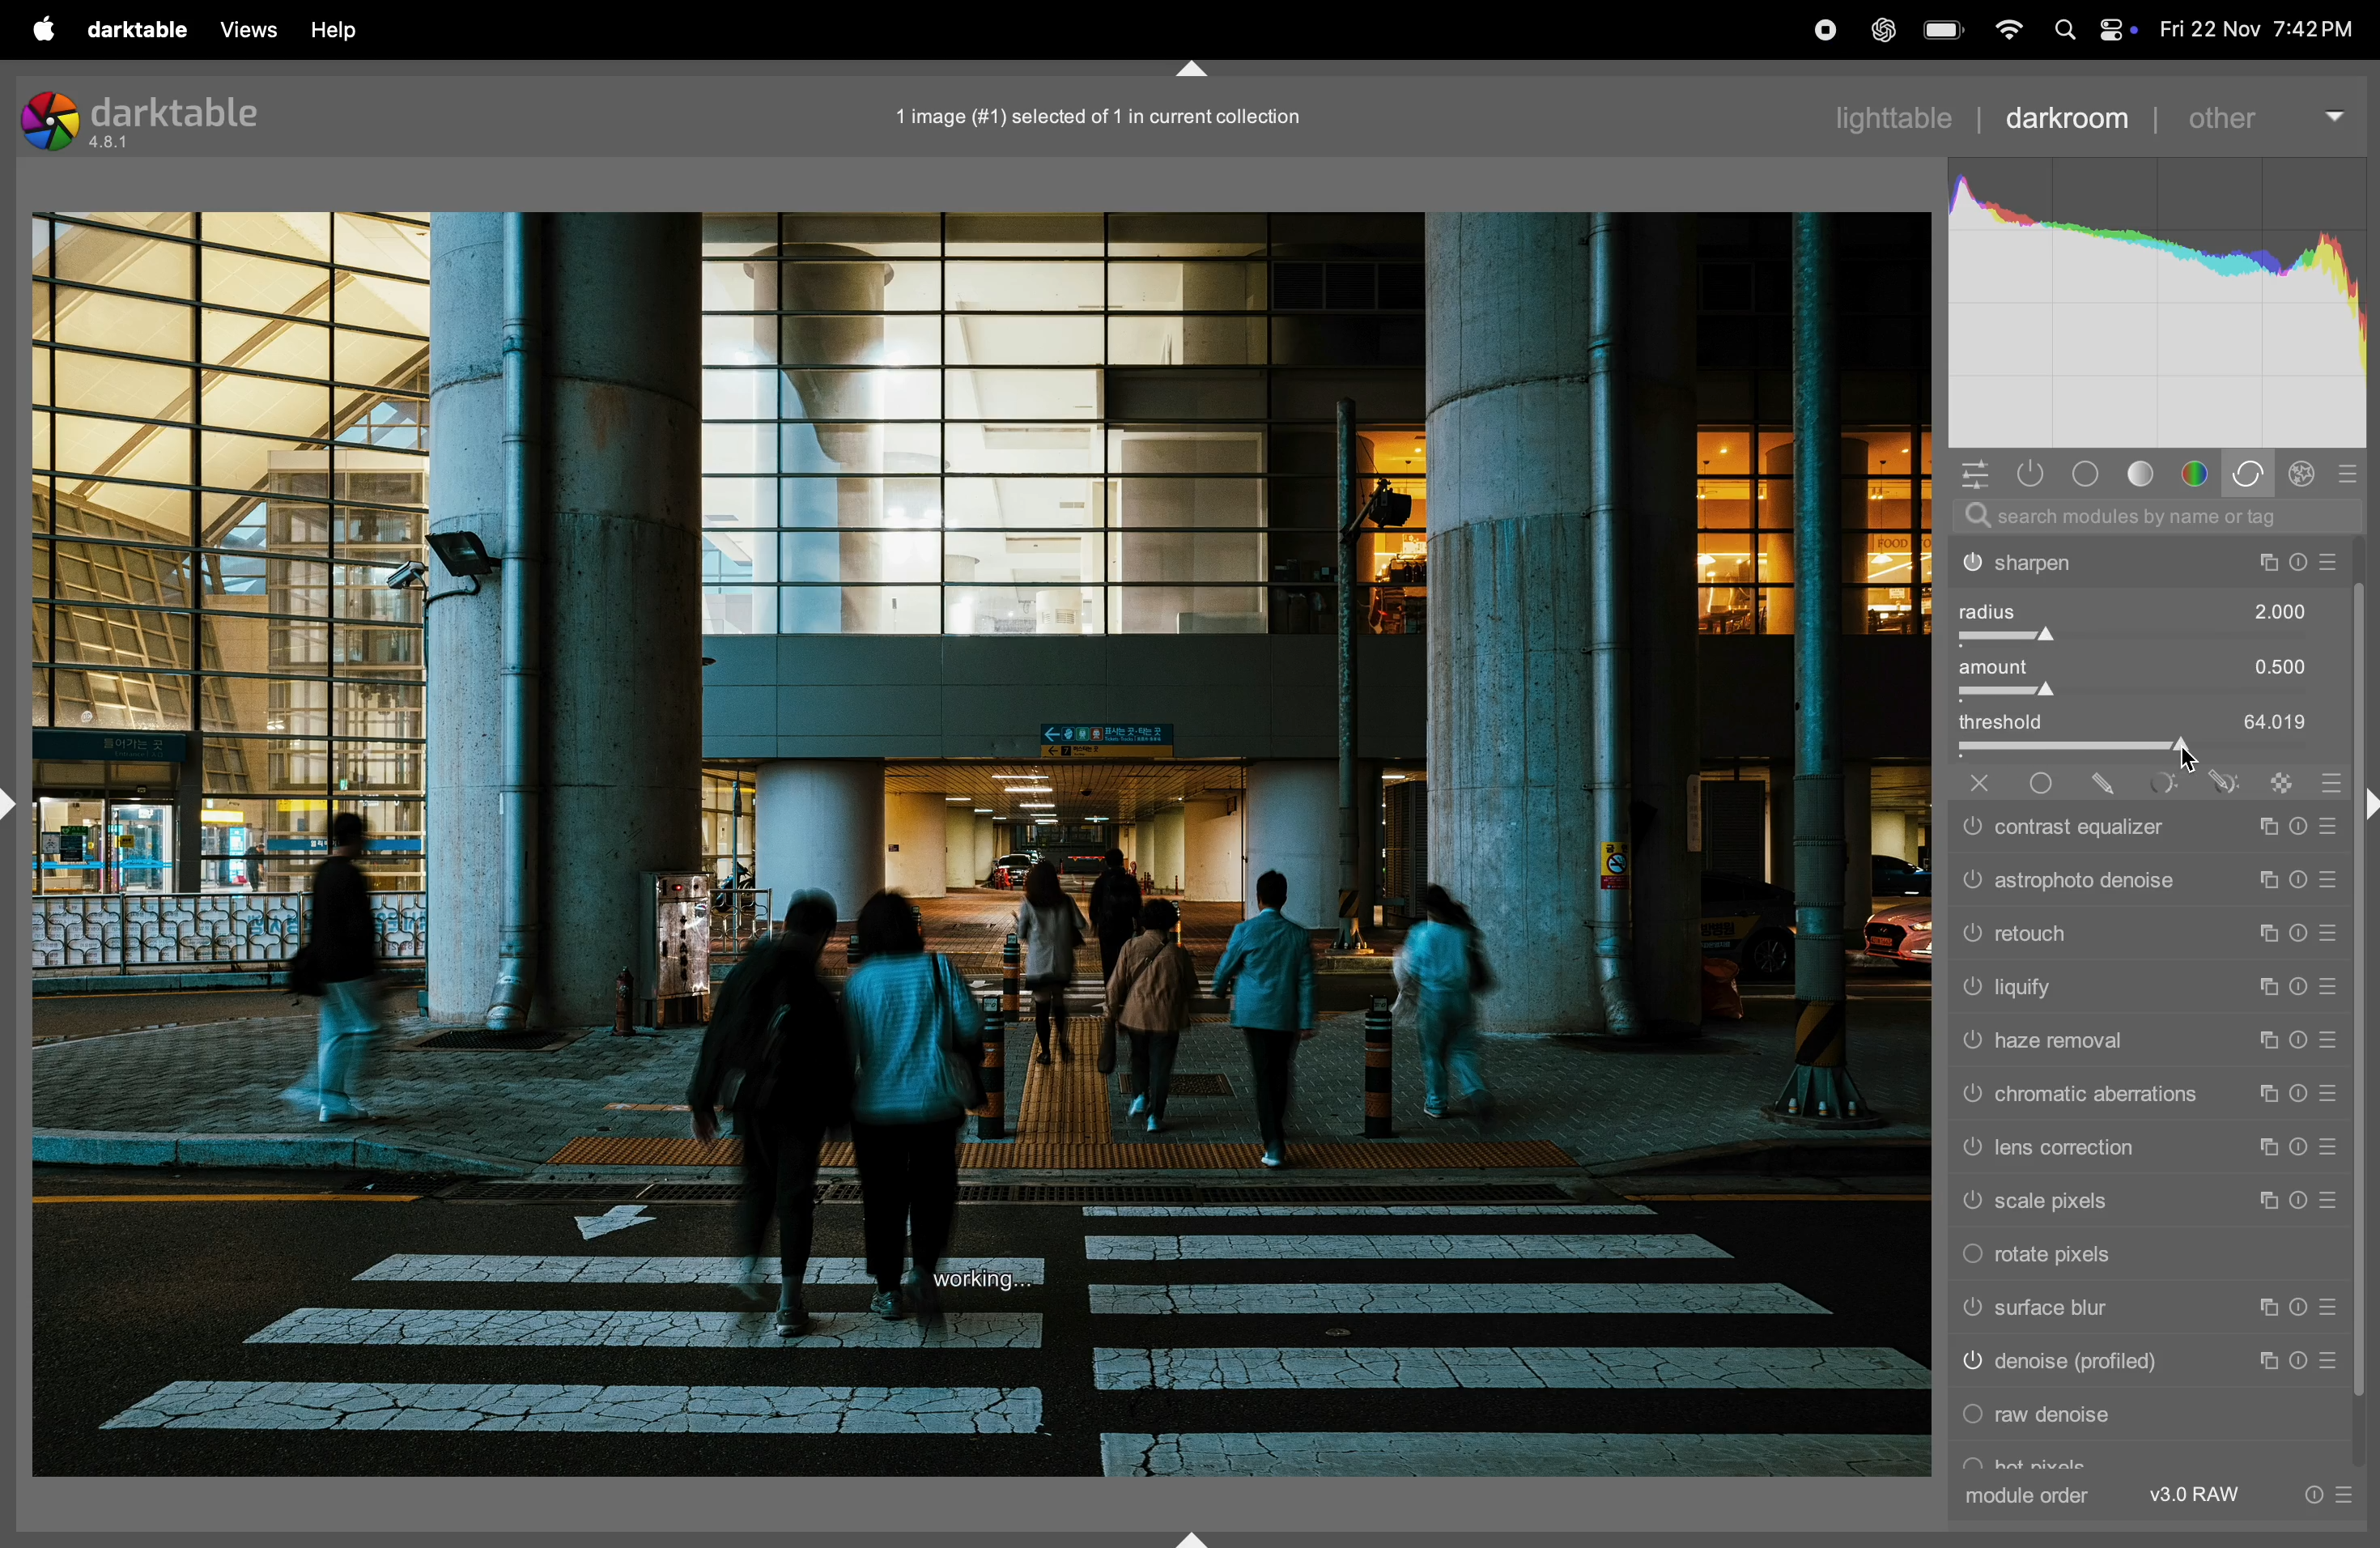  Describe the element at coordinates (1907, 115) in the screenshot. I see `light table` at that location.